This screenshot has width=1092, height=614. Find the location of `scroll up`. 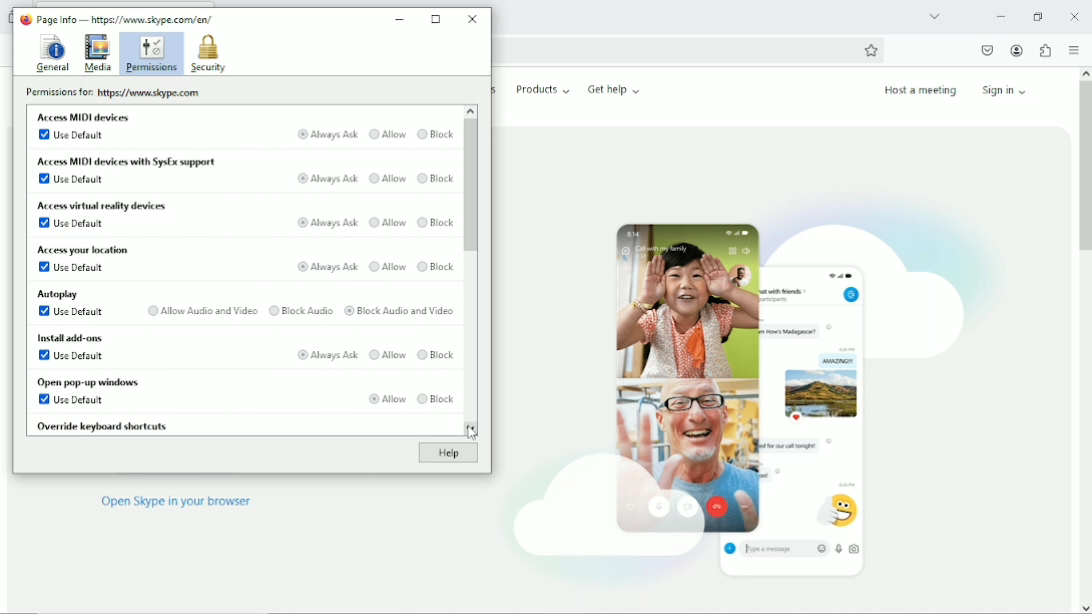

scroll up is located at coordinates (470, 110).